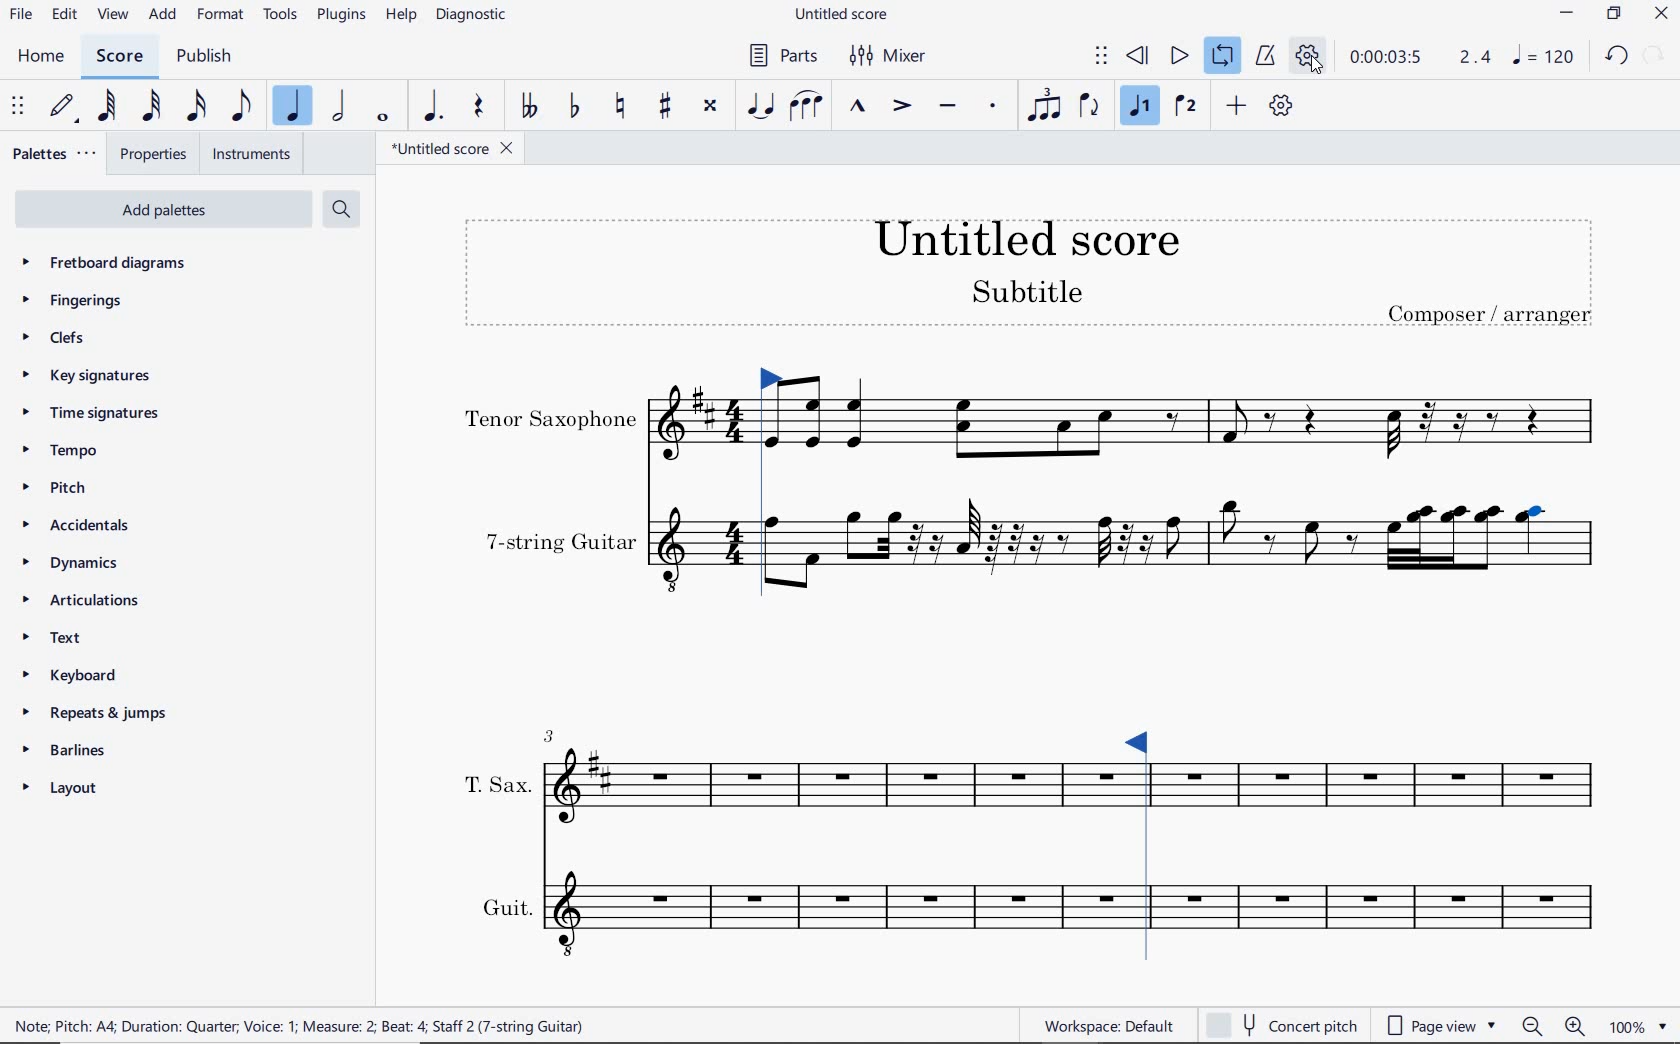 This screenshot has width=1680, height=1044. What do you see at coordinates (17, 107) in the screenshot?
I see `SELECET TO MOVE` at bounding box center [17, 107].